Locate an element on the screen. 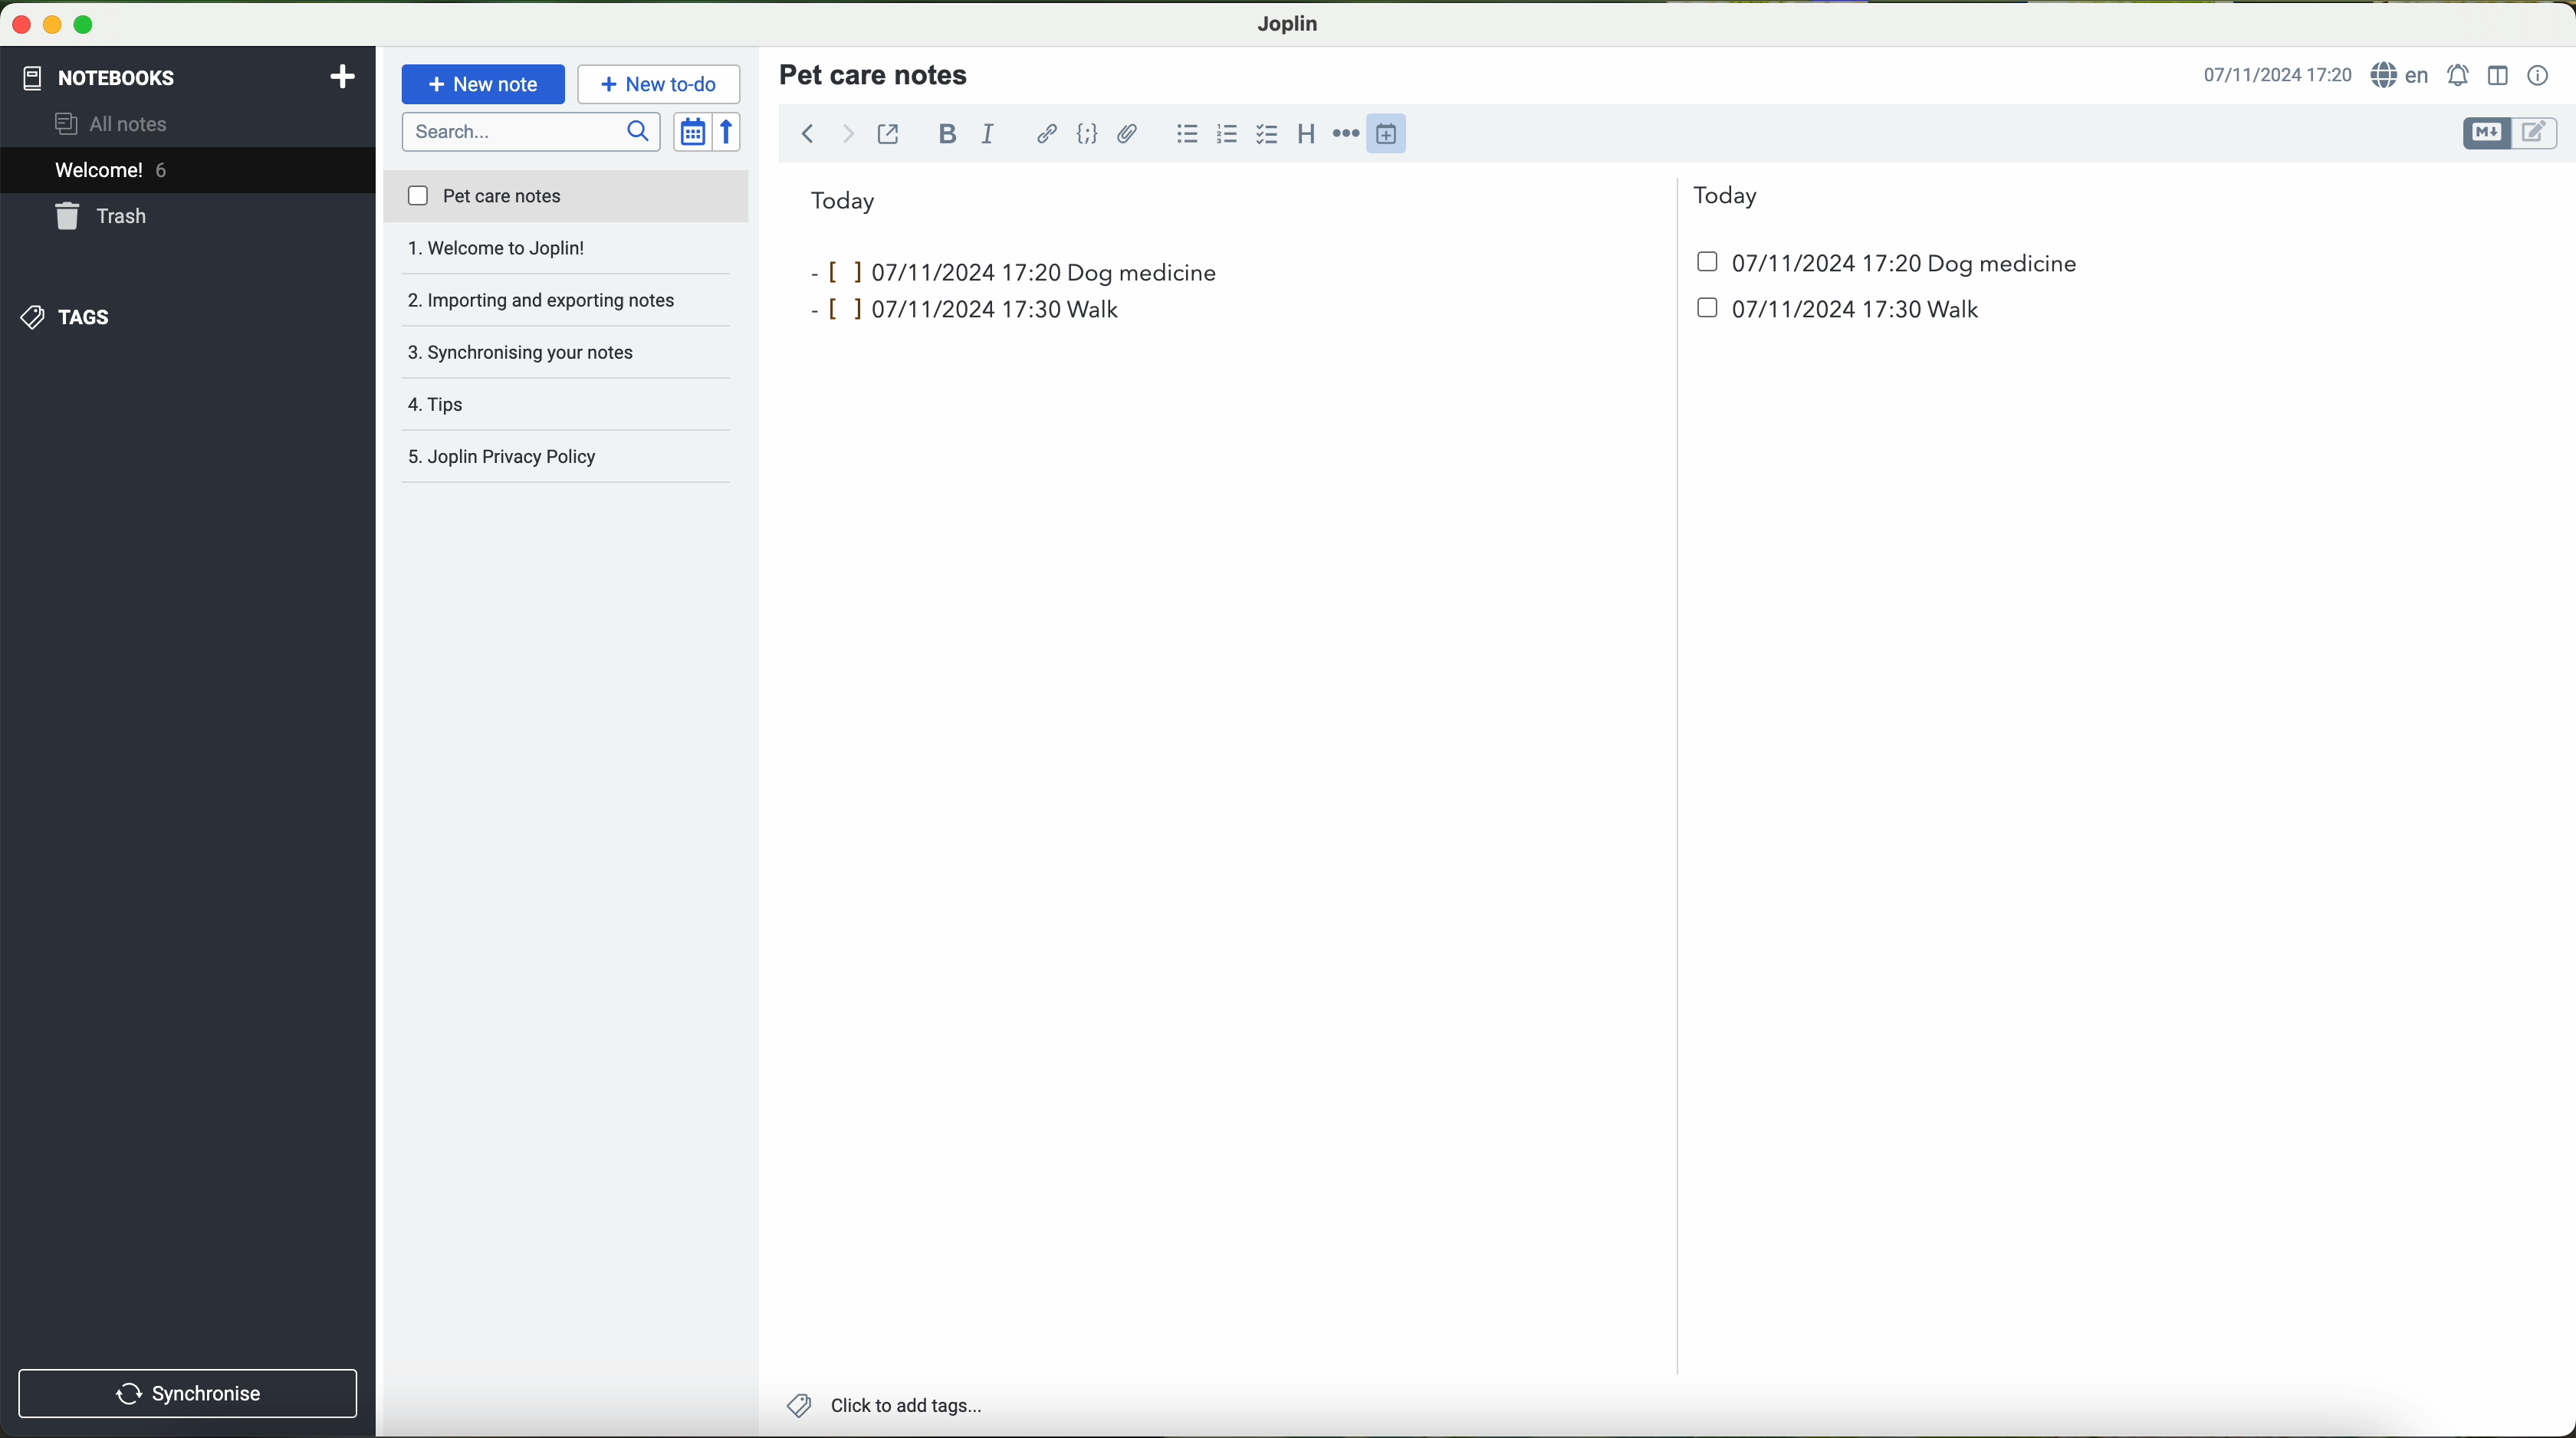 The image size is (2576, 1438). italic is located at coordinates (985, 135).